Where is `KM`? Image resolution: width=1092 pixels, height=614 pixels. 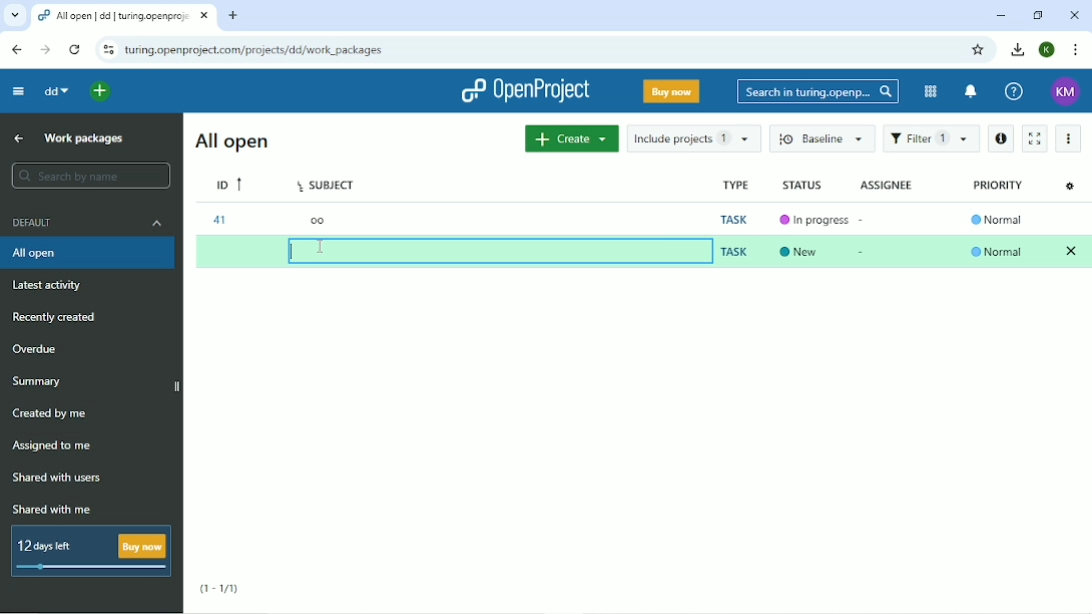 KM is located at coordinates (1064, 91).